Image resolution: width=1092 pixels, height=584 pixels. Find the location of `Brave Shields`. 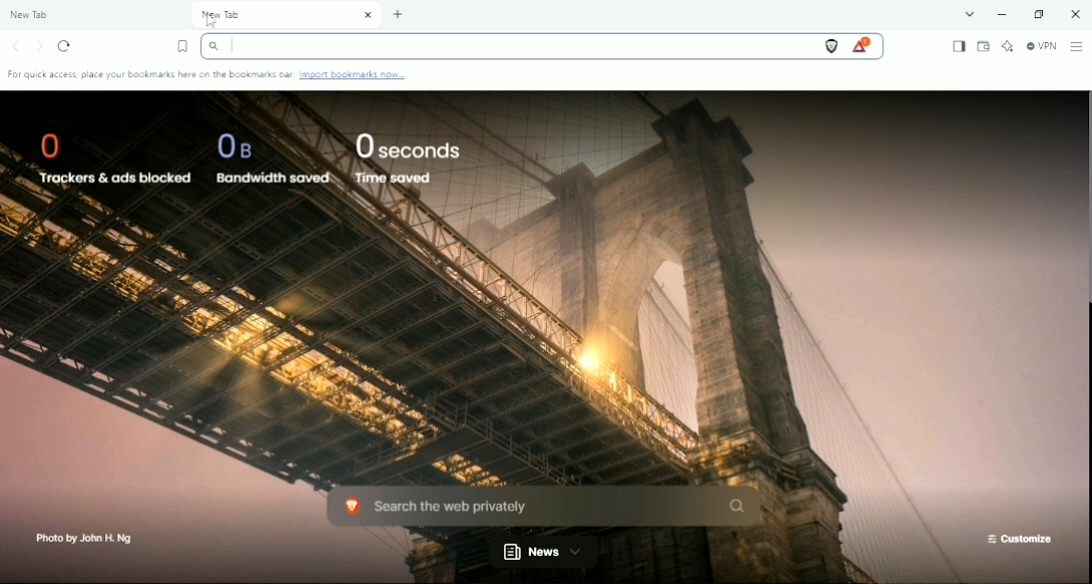

Brave Shields is located at coordinates (832, 45).